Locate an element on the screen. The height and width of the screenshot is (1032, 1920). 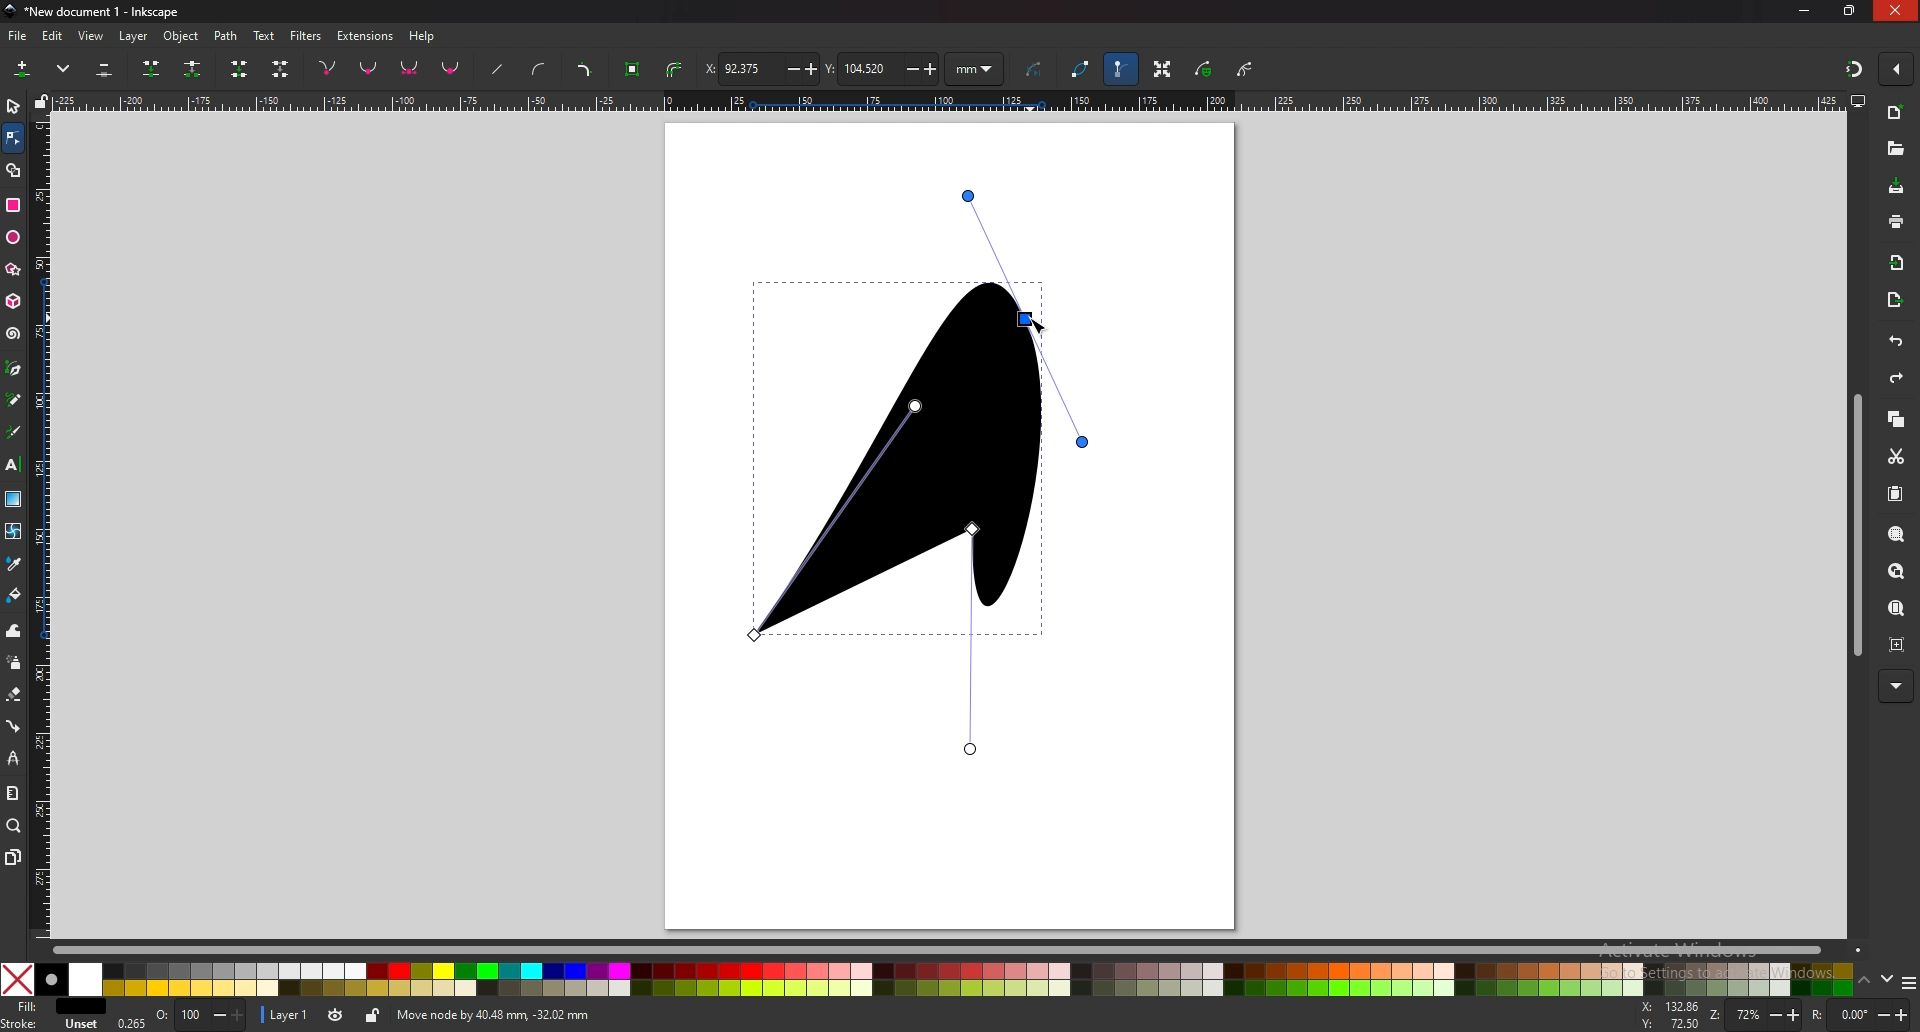
open is located at coordinates (1896, 149).